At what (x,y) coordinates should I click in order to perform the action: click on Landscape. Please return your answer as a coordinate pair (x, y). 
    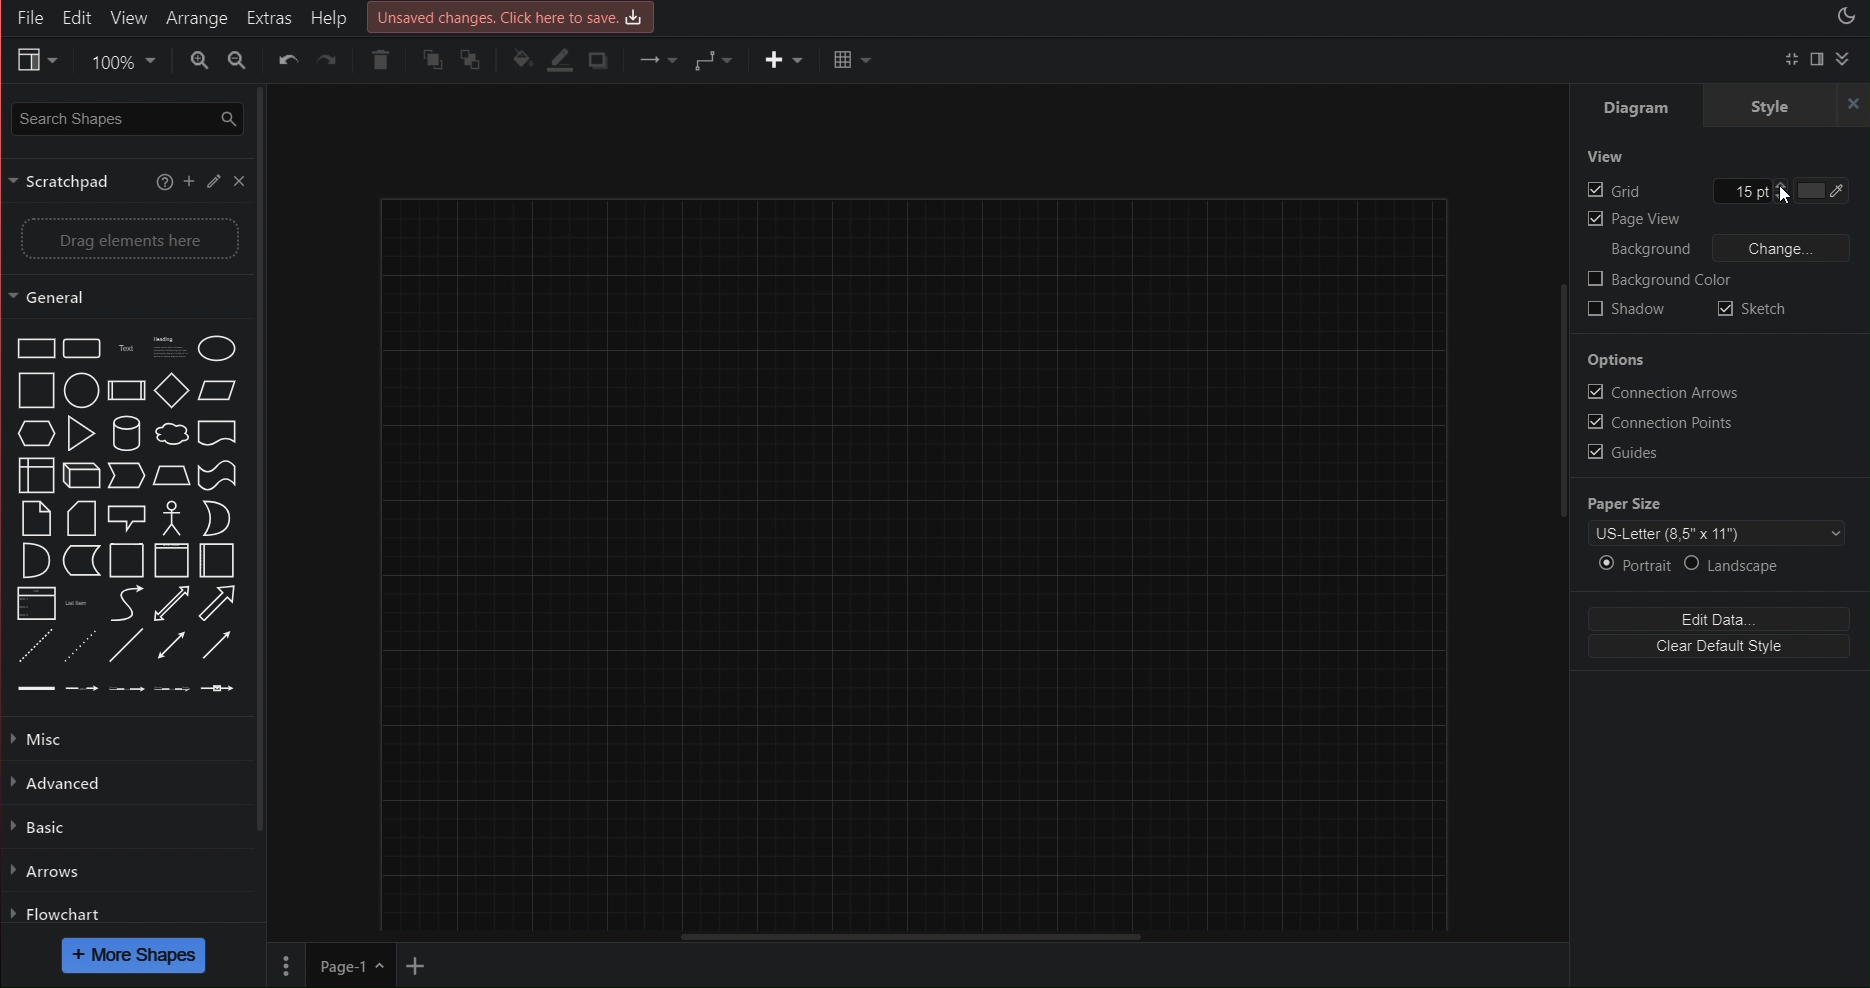
    Looking at the image, I should click on (1738, 565).